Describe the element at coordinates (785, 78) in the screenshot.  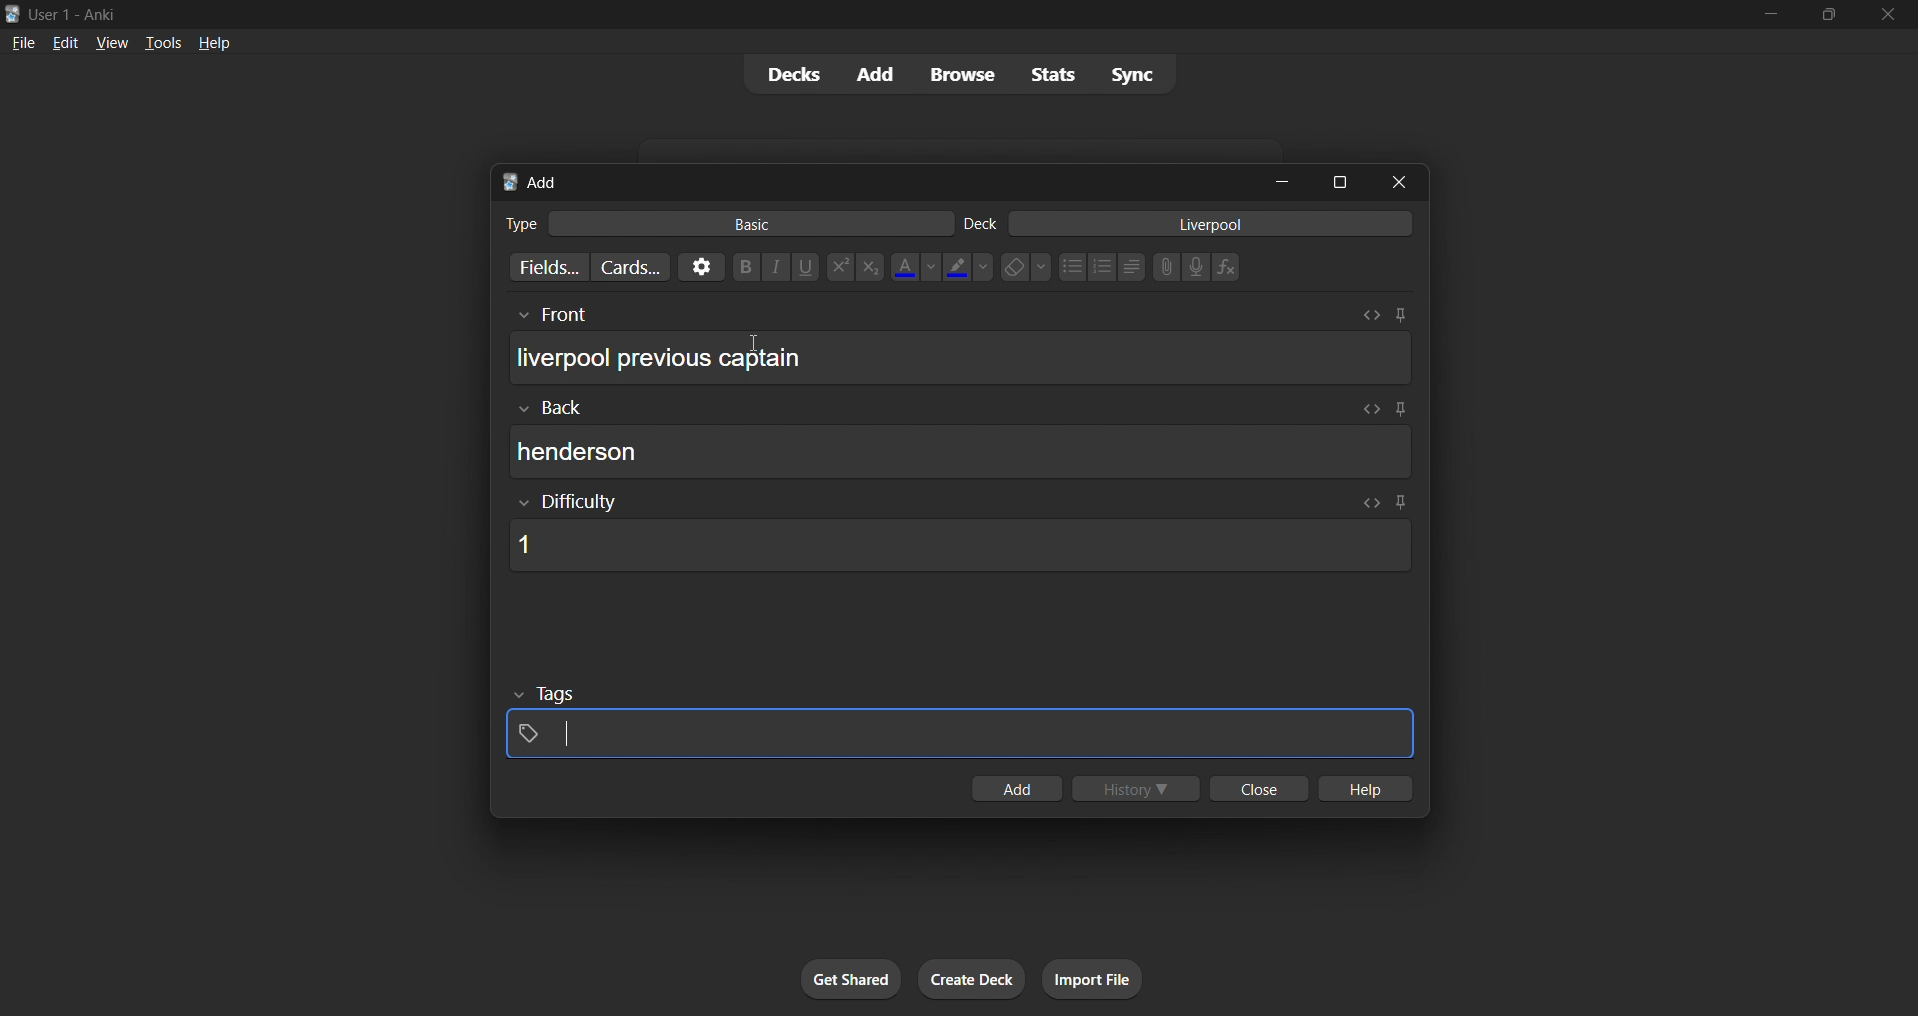
I see `decks` at that location.